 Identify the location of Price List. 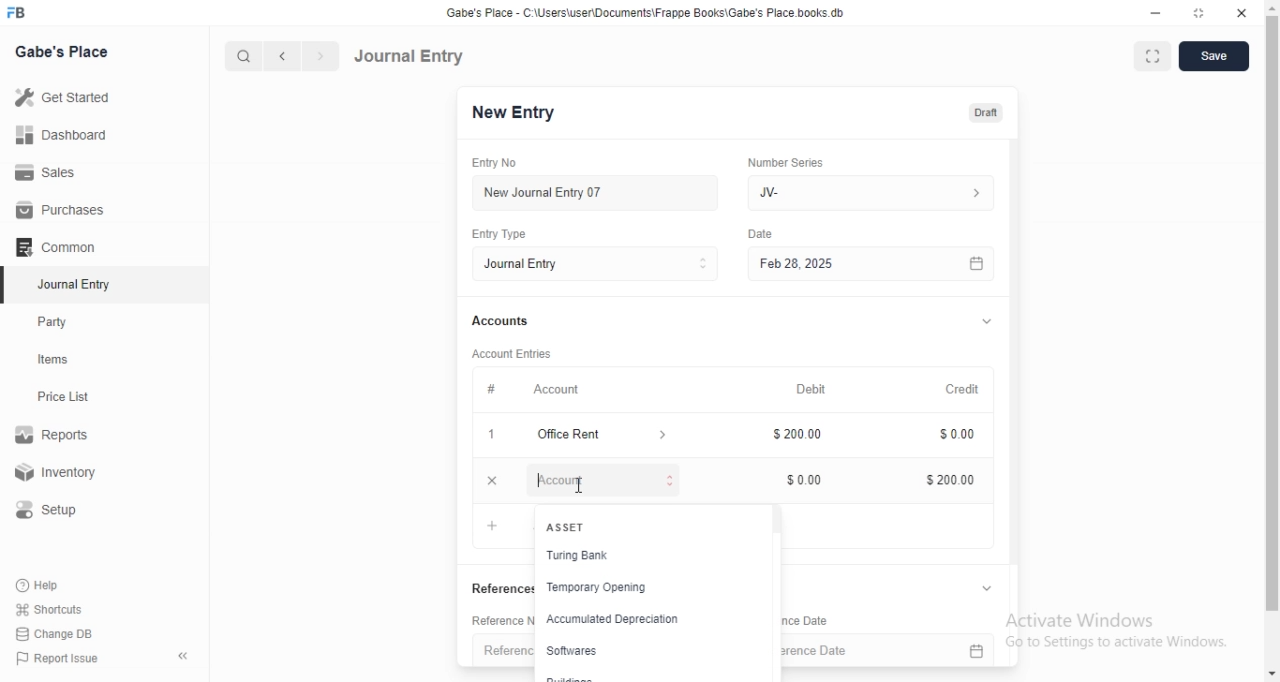
(62, 397).